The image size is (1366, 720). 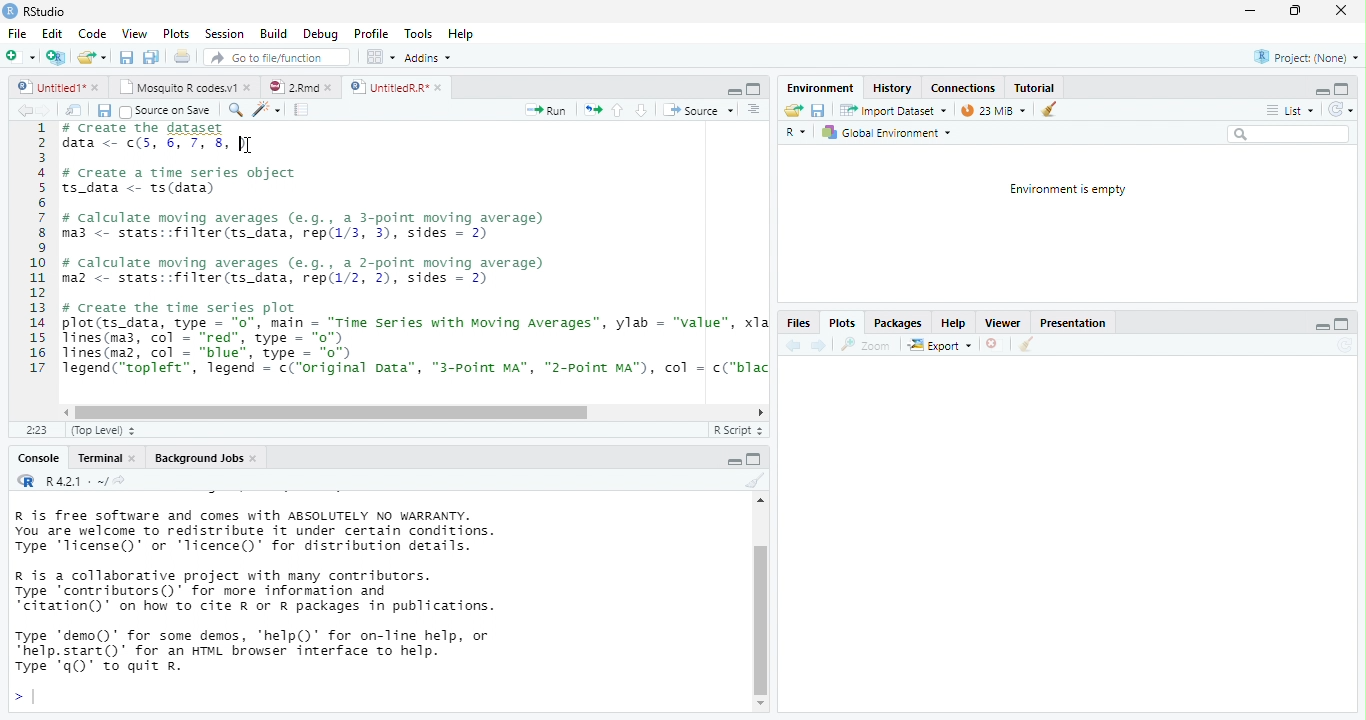 I want to click on Go to file/function, so click(x=273, y=57).